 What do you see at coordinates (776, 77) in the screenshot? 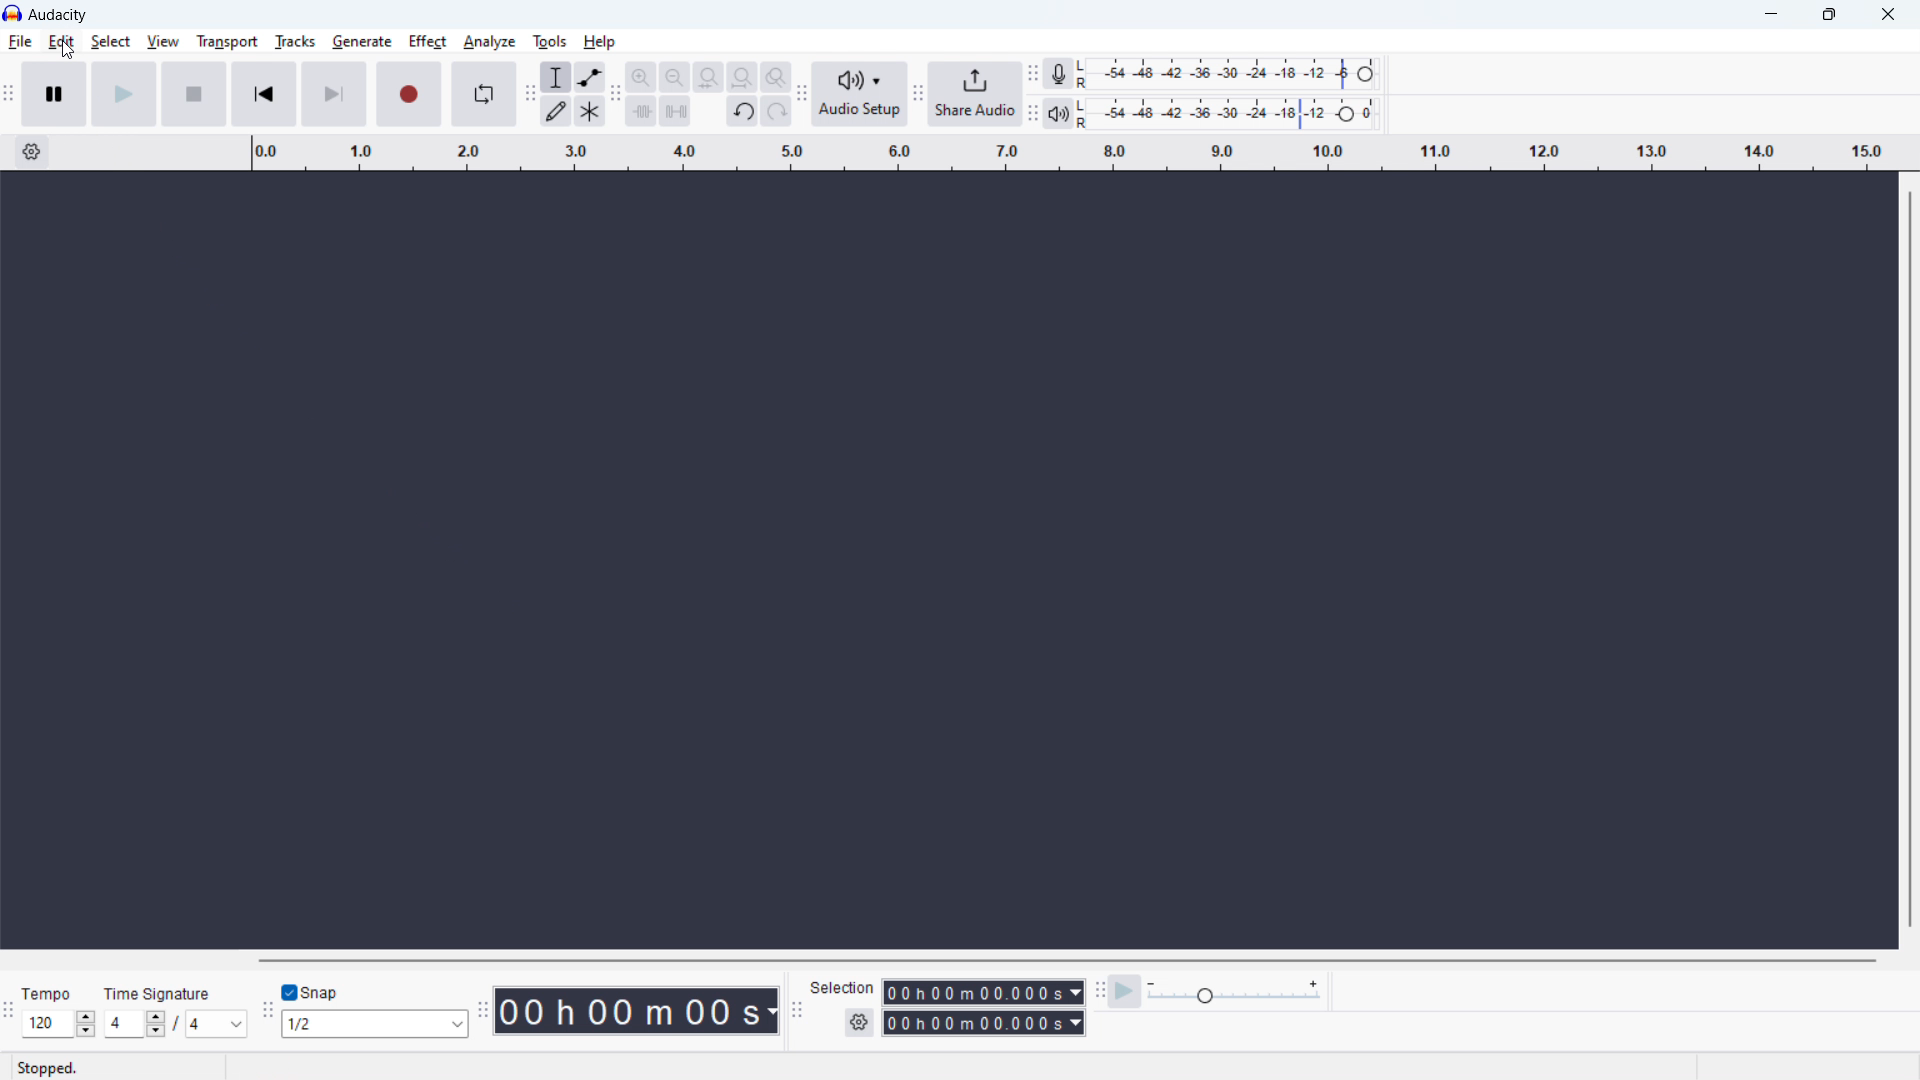
I see `toggle zoom` at bounding box center [776, 77].